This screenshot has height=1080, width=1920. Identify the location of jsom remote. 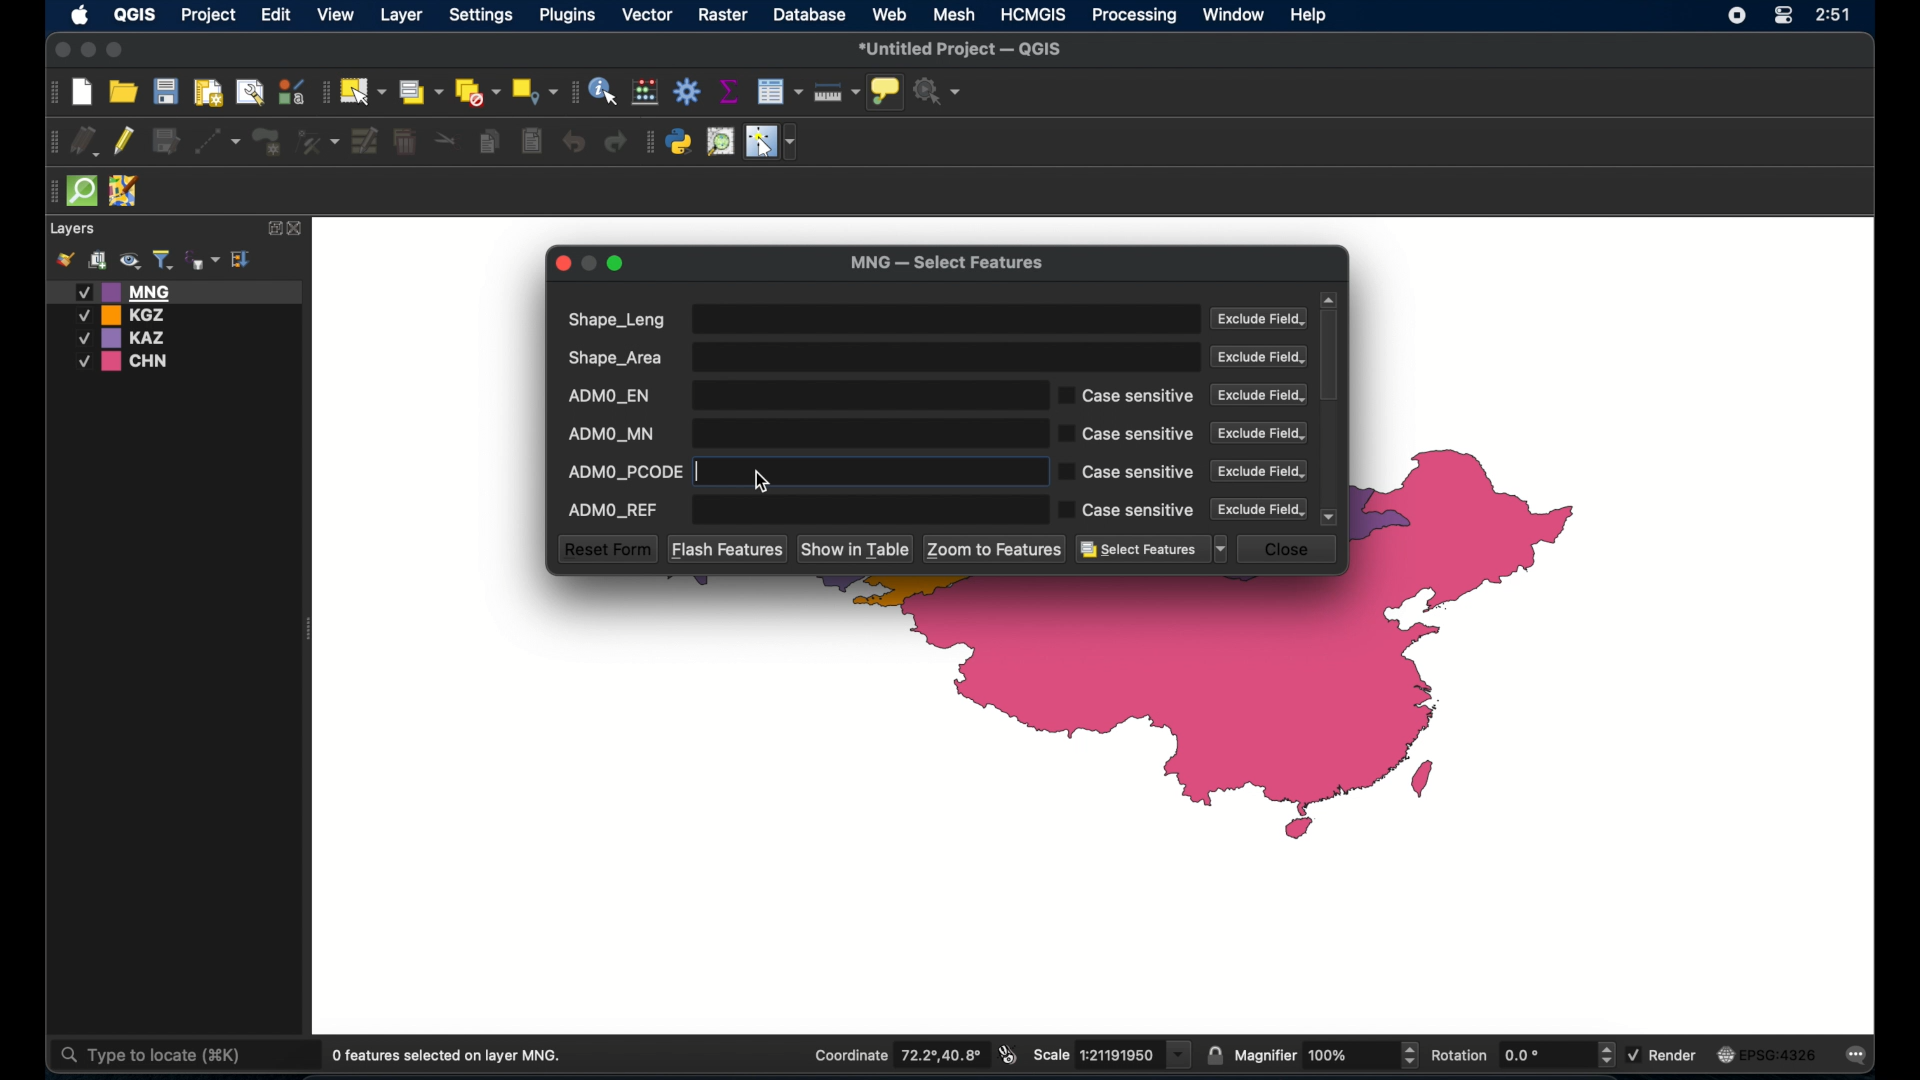
(126, 192).